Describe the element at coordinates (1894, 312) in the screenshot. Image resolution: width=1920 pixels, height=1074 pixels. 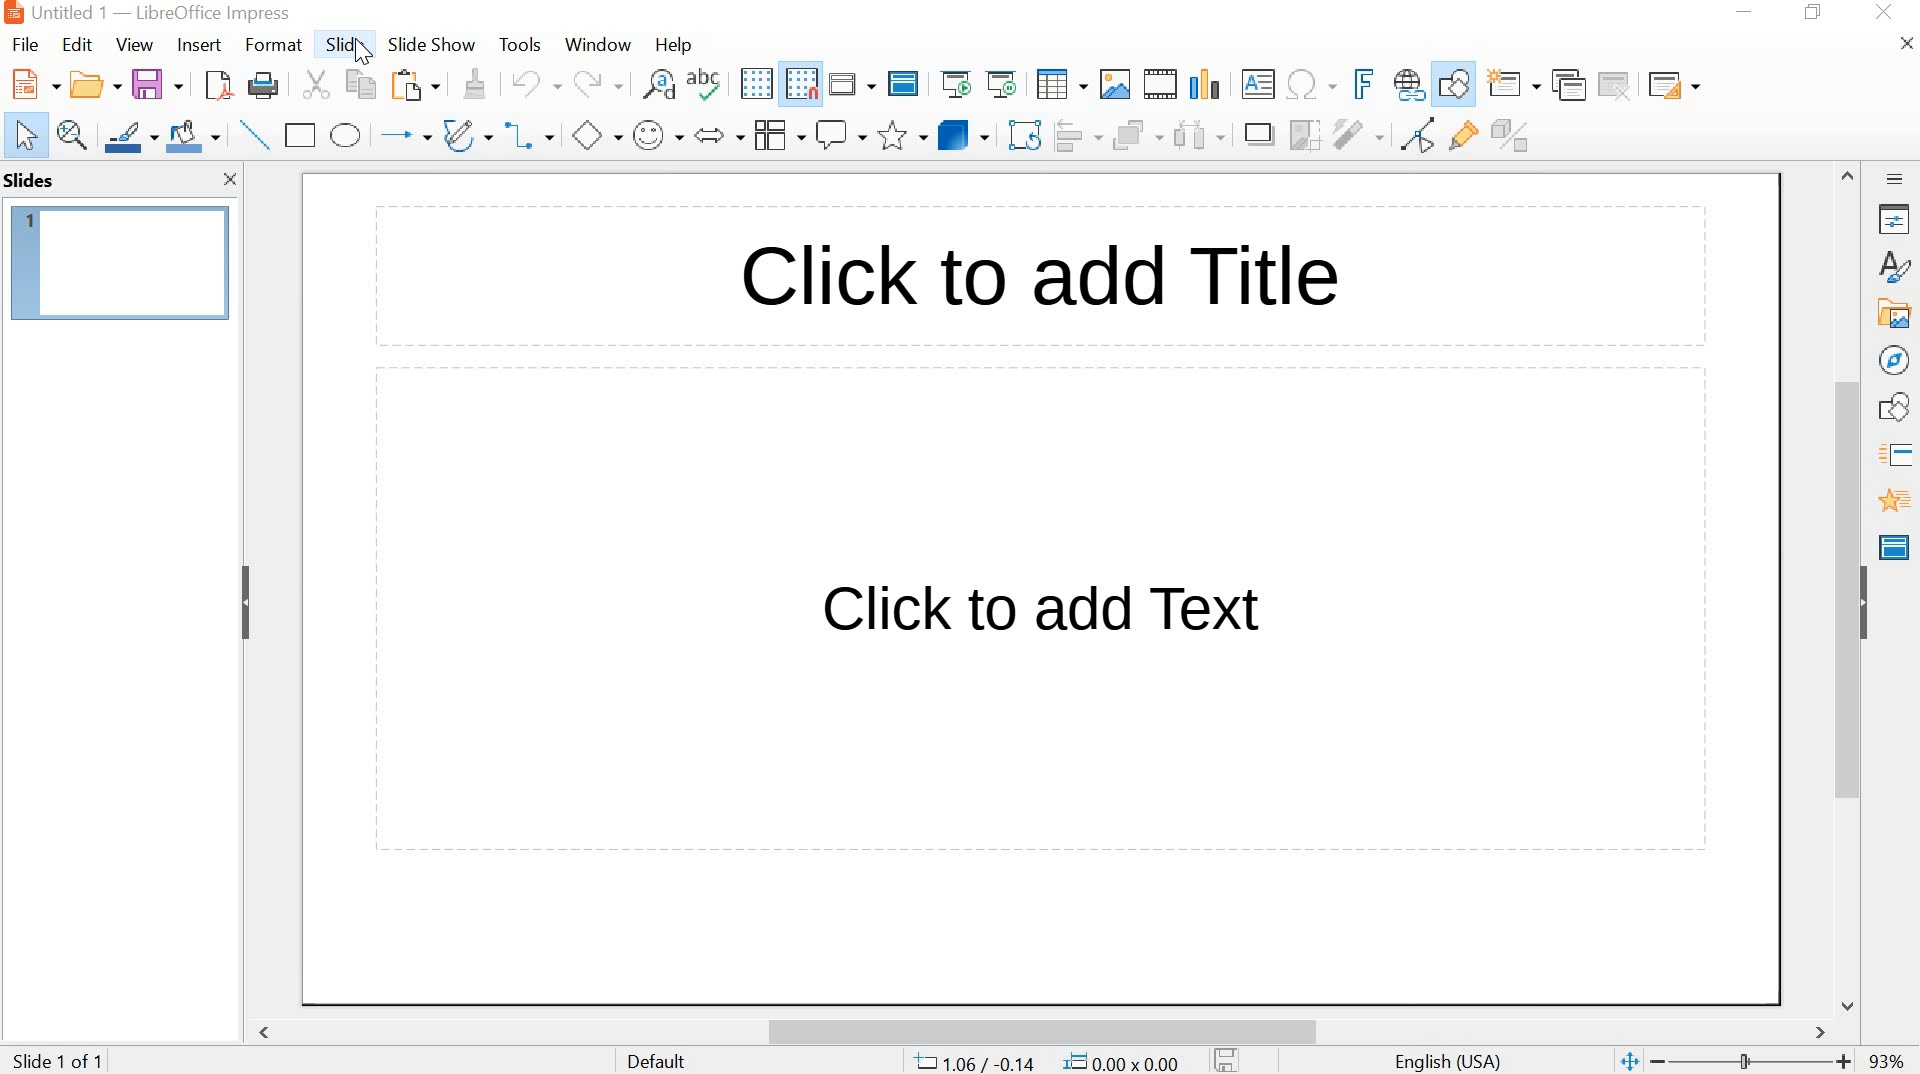
I see `GALLERY` at that location.